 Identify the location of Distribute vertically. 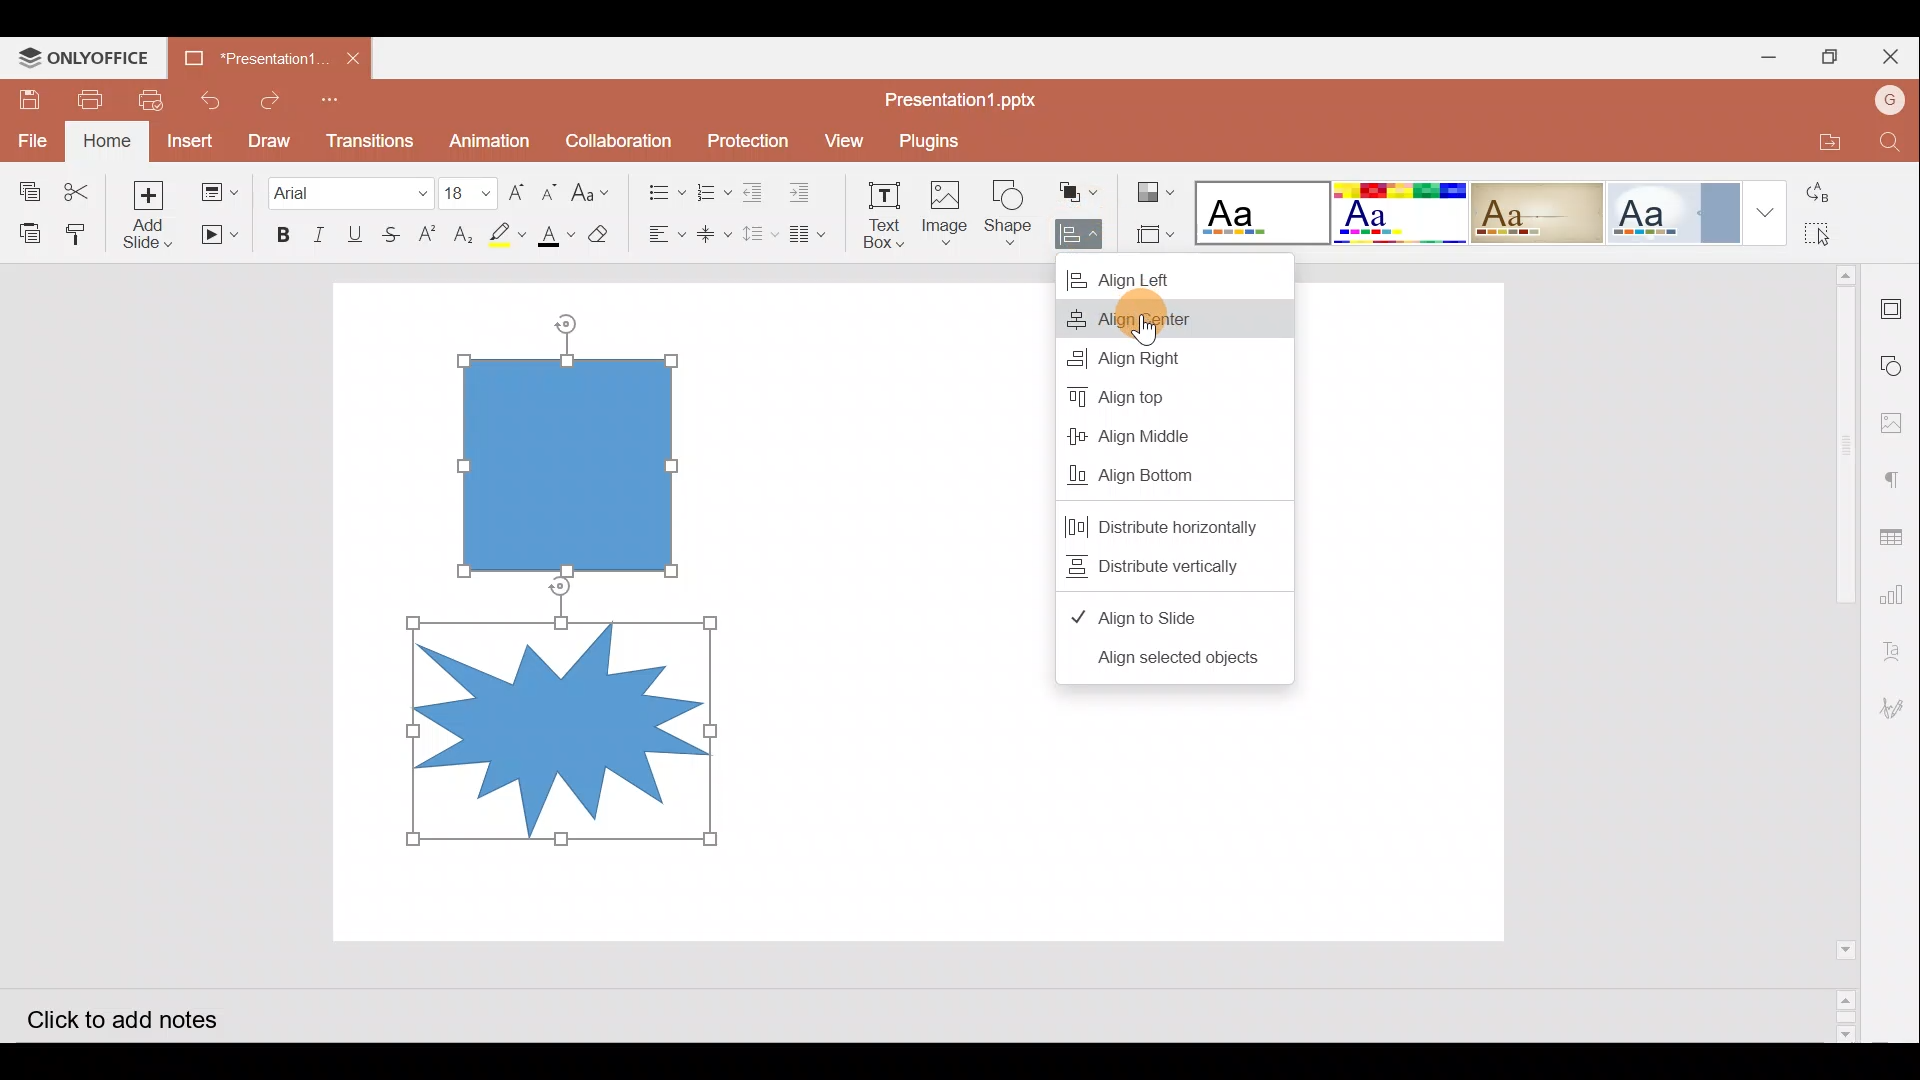
(1163, 564).